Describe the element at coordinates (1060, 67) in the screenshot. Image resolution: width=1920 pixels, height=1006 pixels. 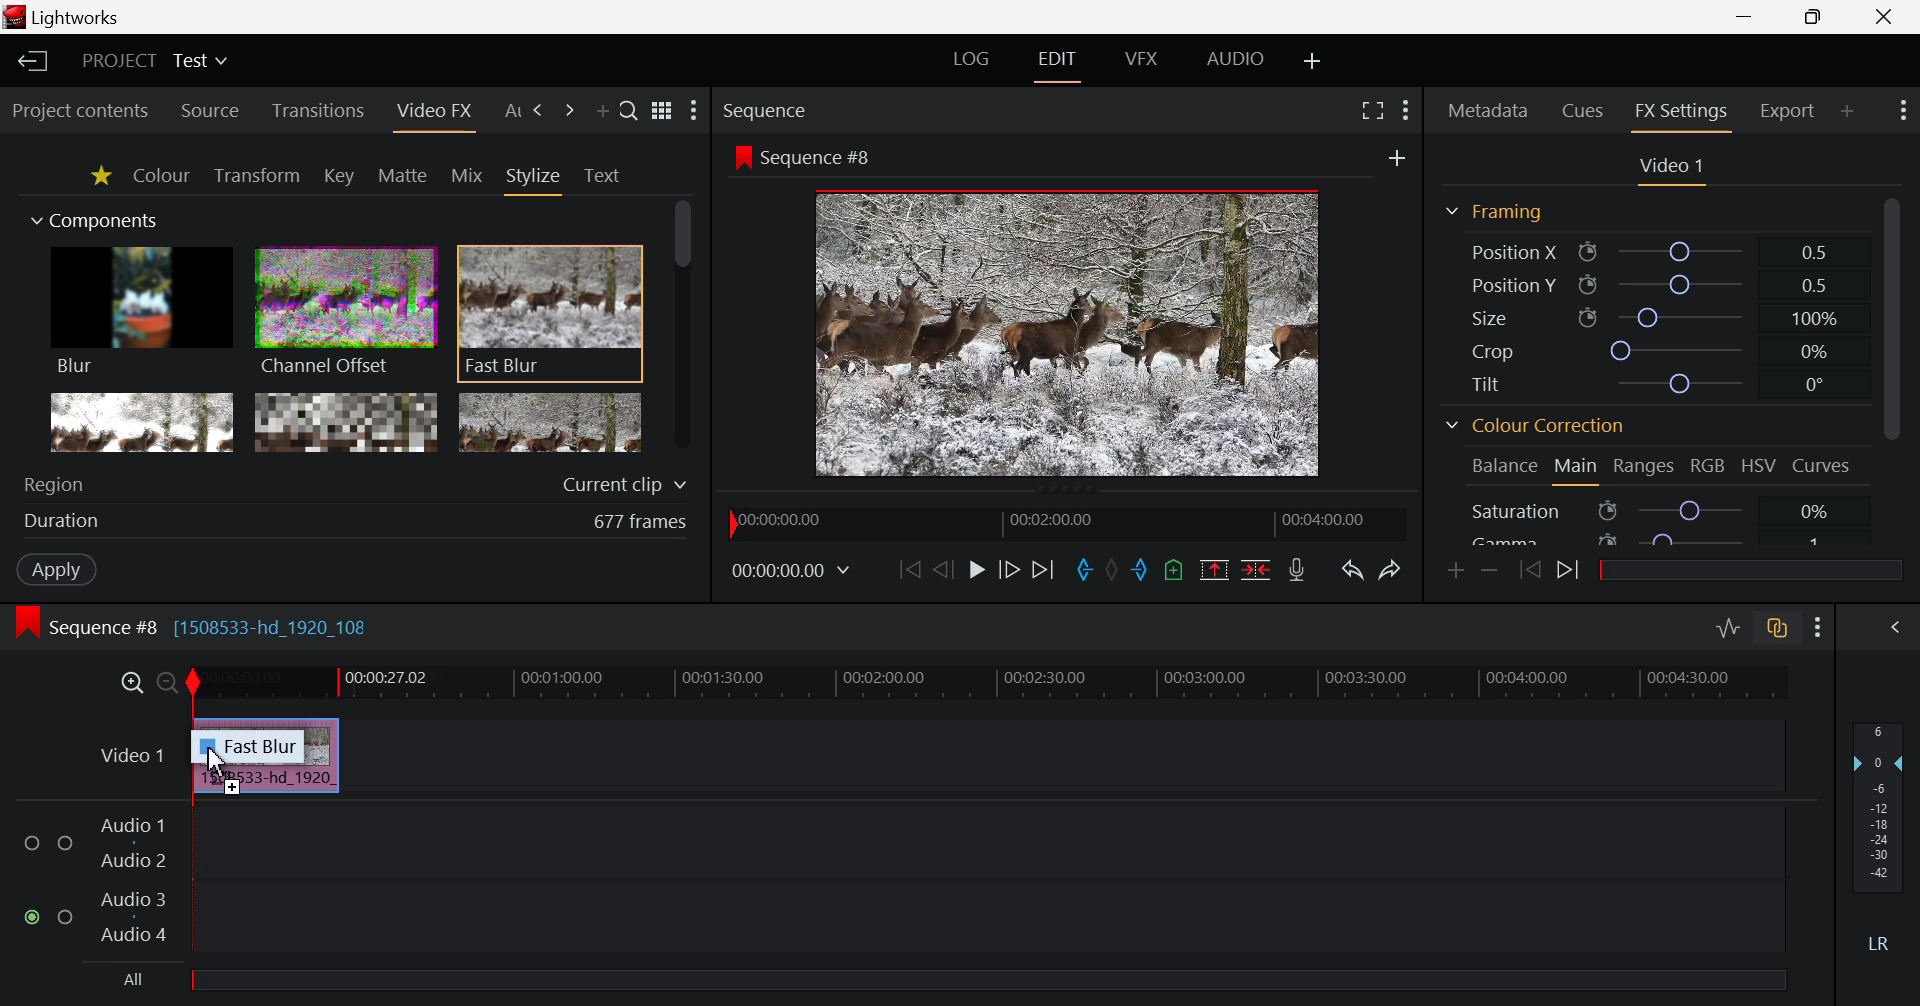
I see `EDIT Layout` at that location.